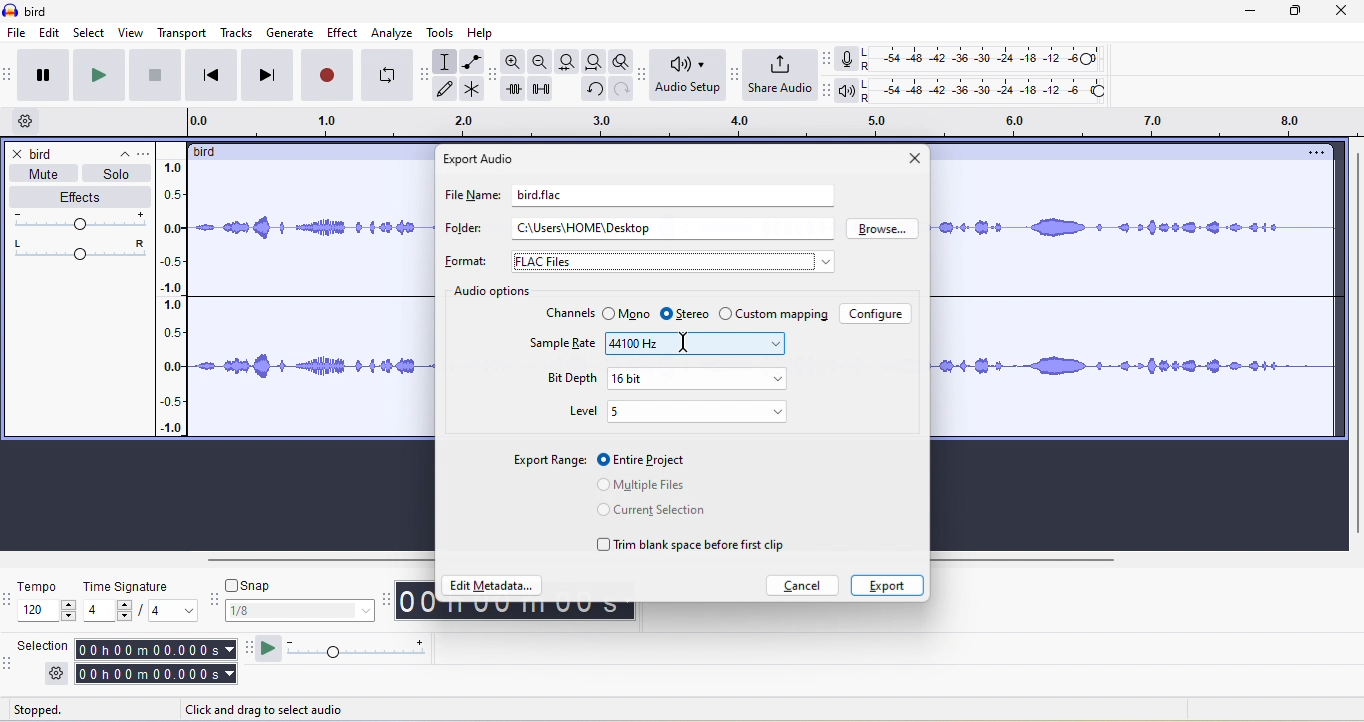  What do you see at coordinates (1133, 297) in the screenshot?
I see `record audio` at bounding box center [1133, 297].